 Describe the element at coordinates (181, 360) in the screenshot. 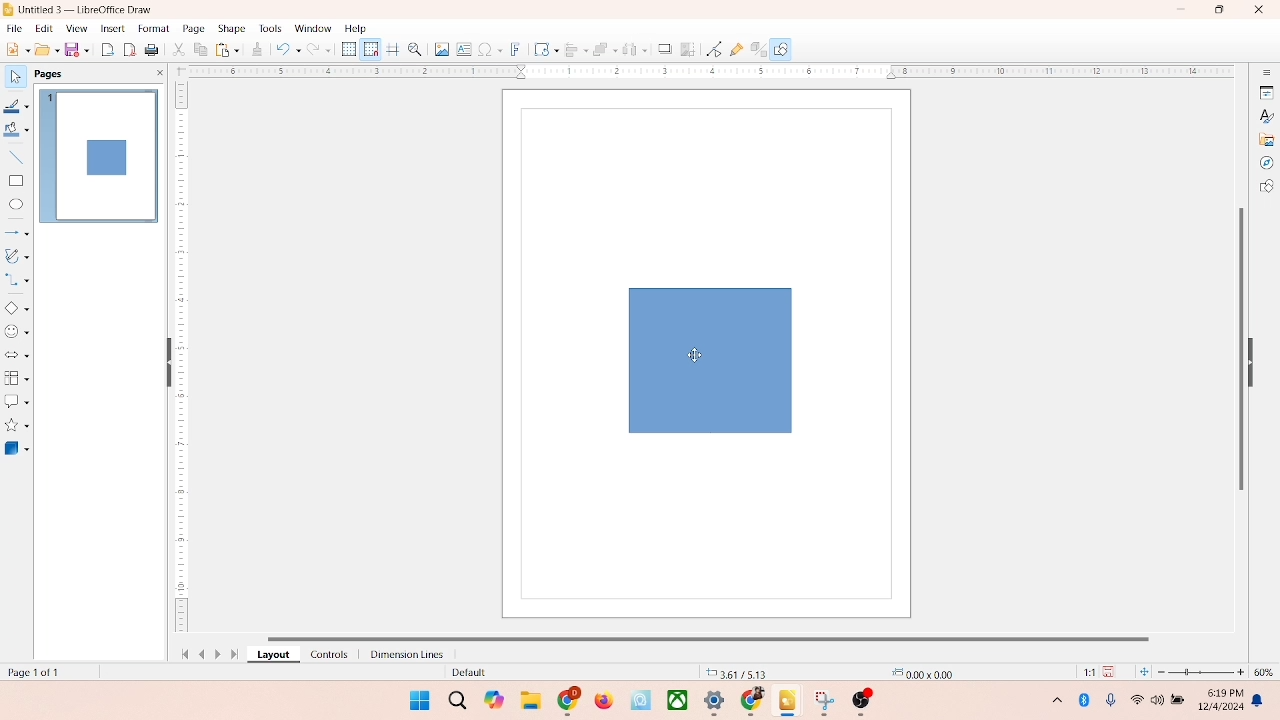

I see `scale bar` at that location.